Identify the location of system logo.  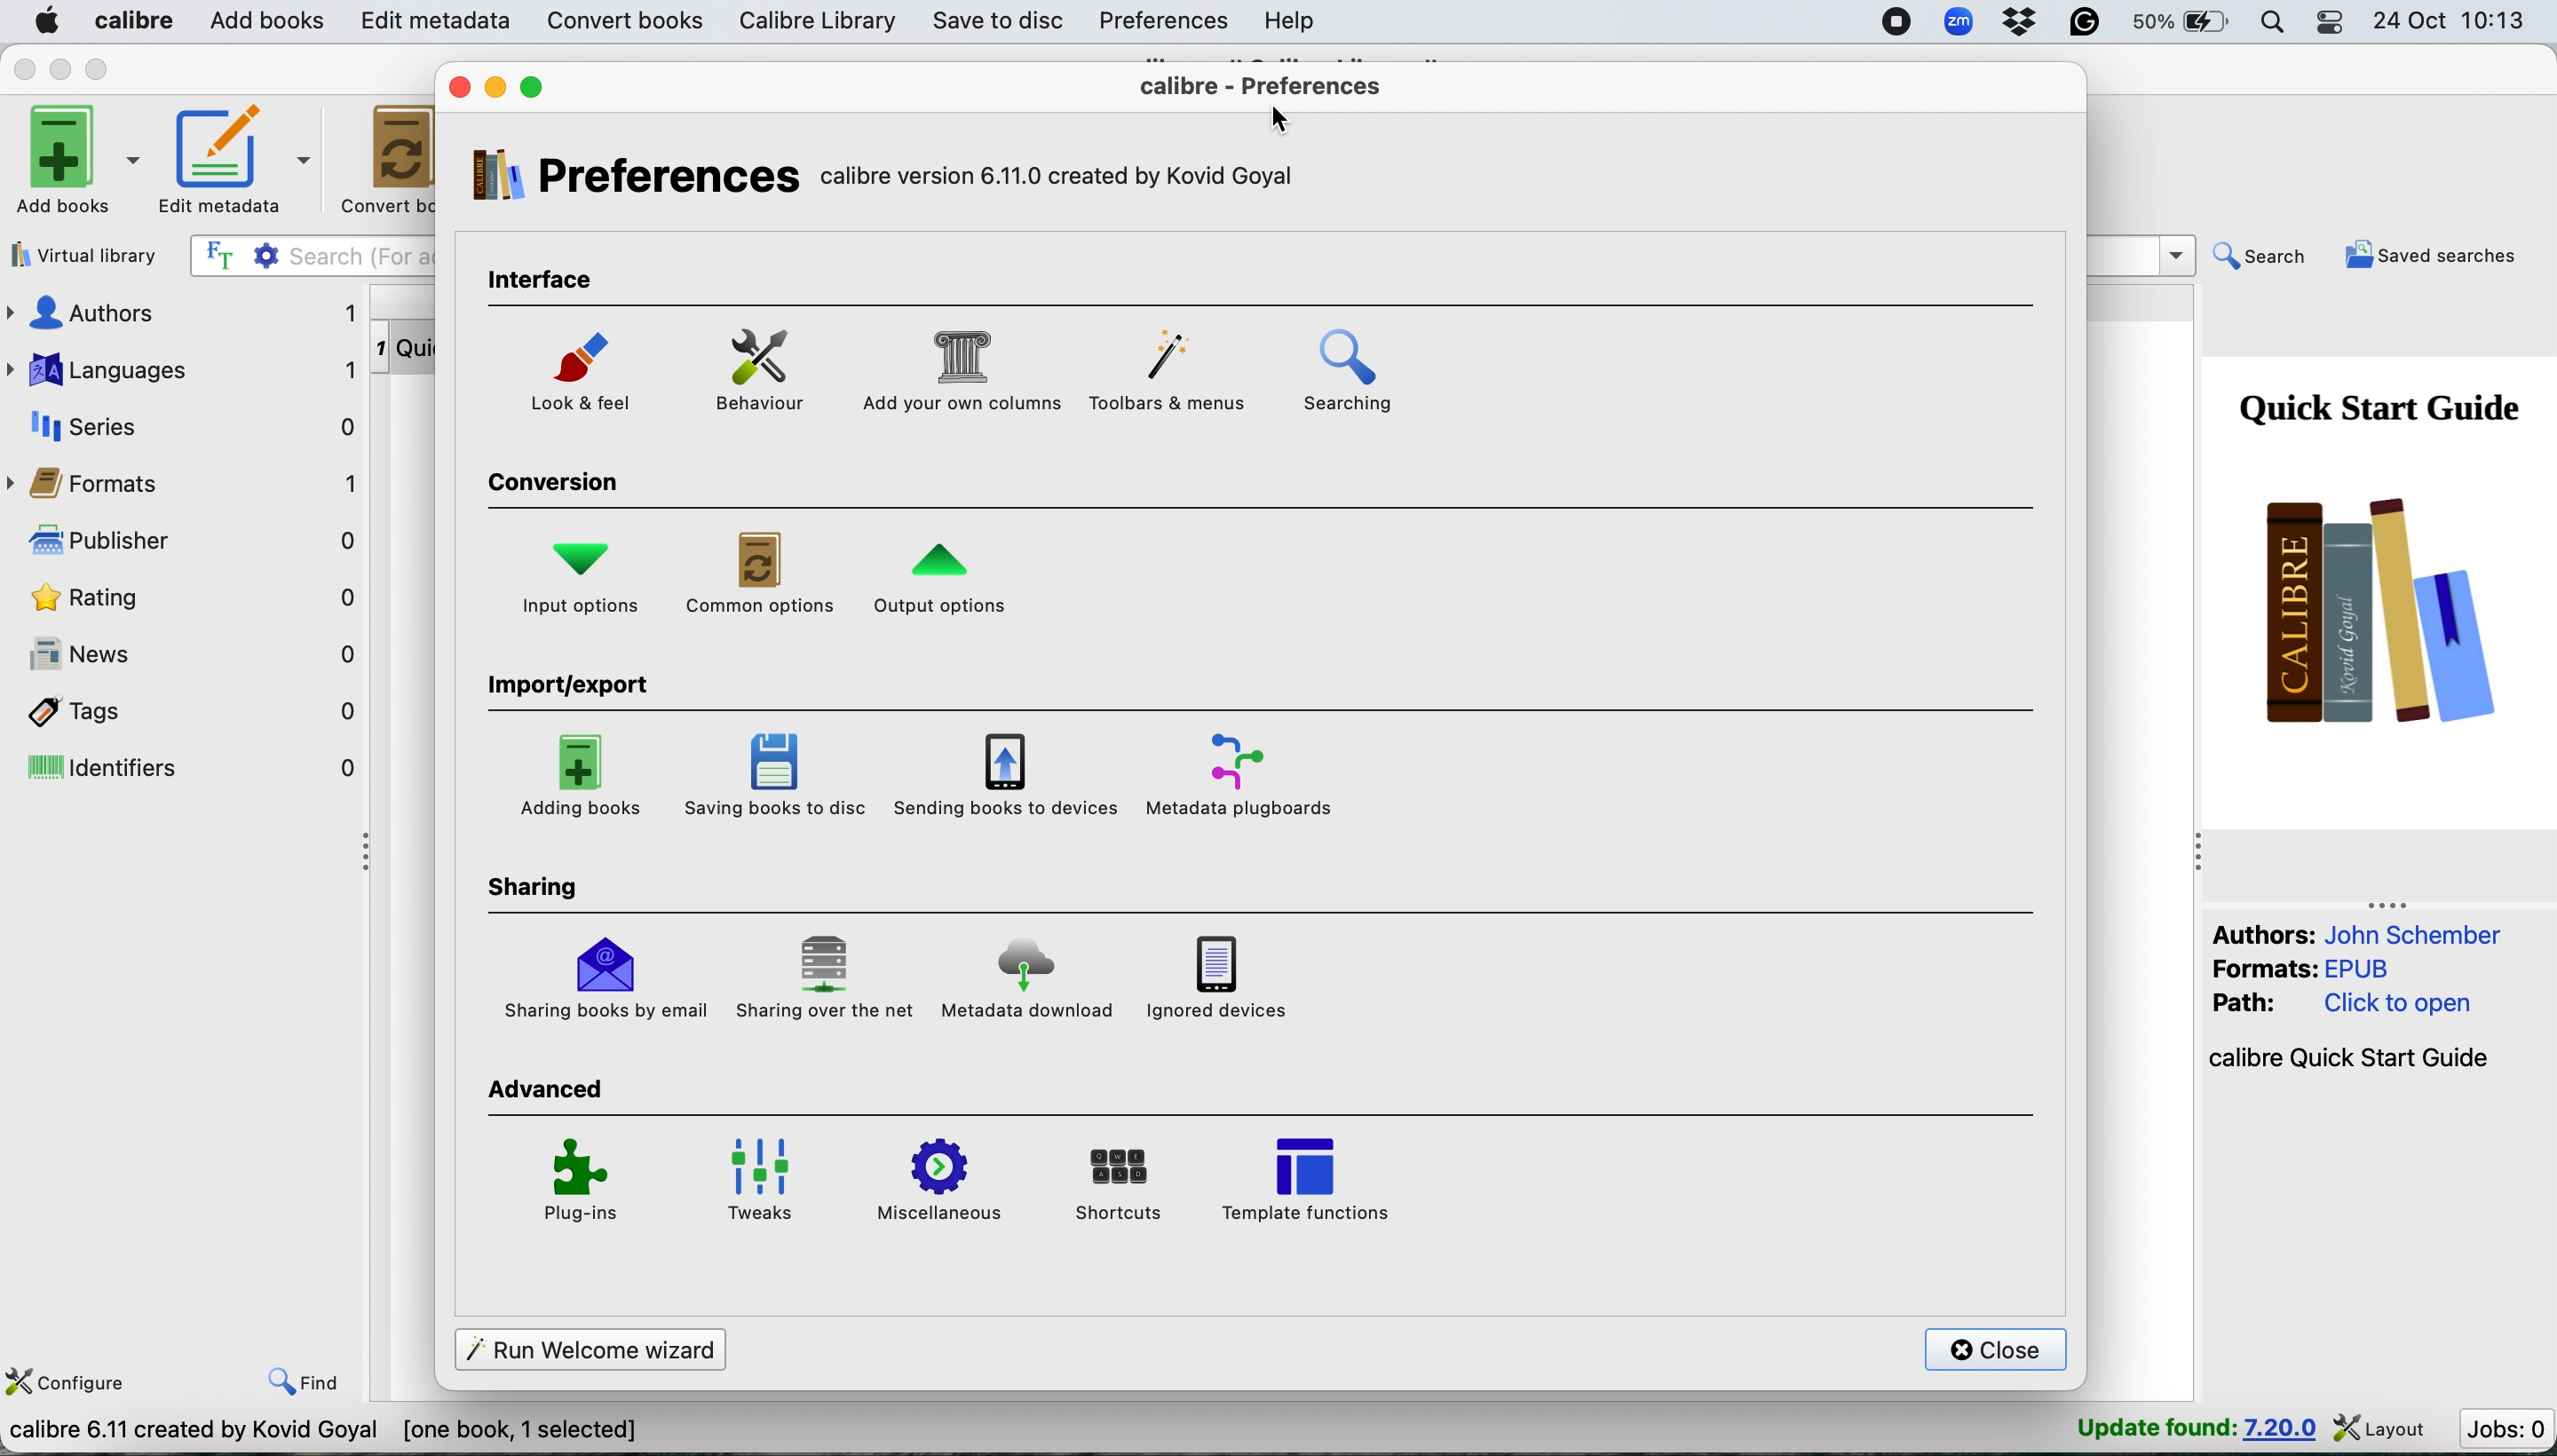
(46, 23).